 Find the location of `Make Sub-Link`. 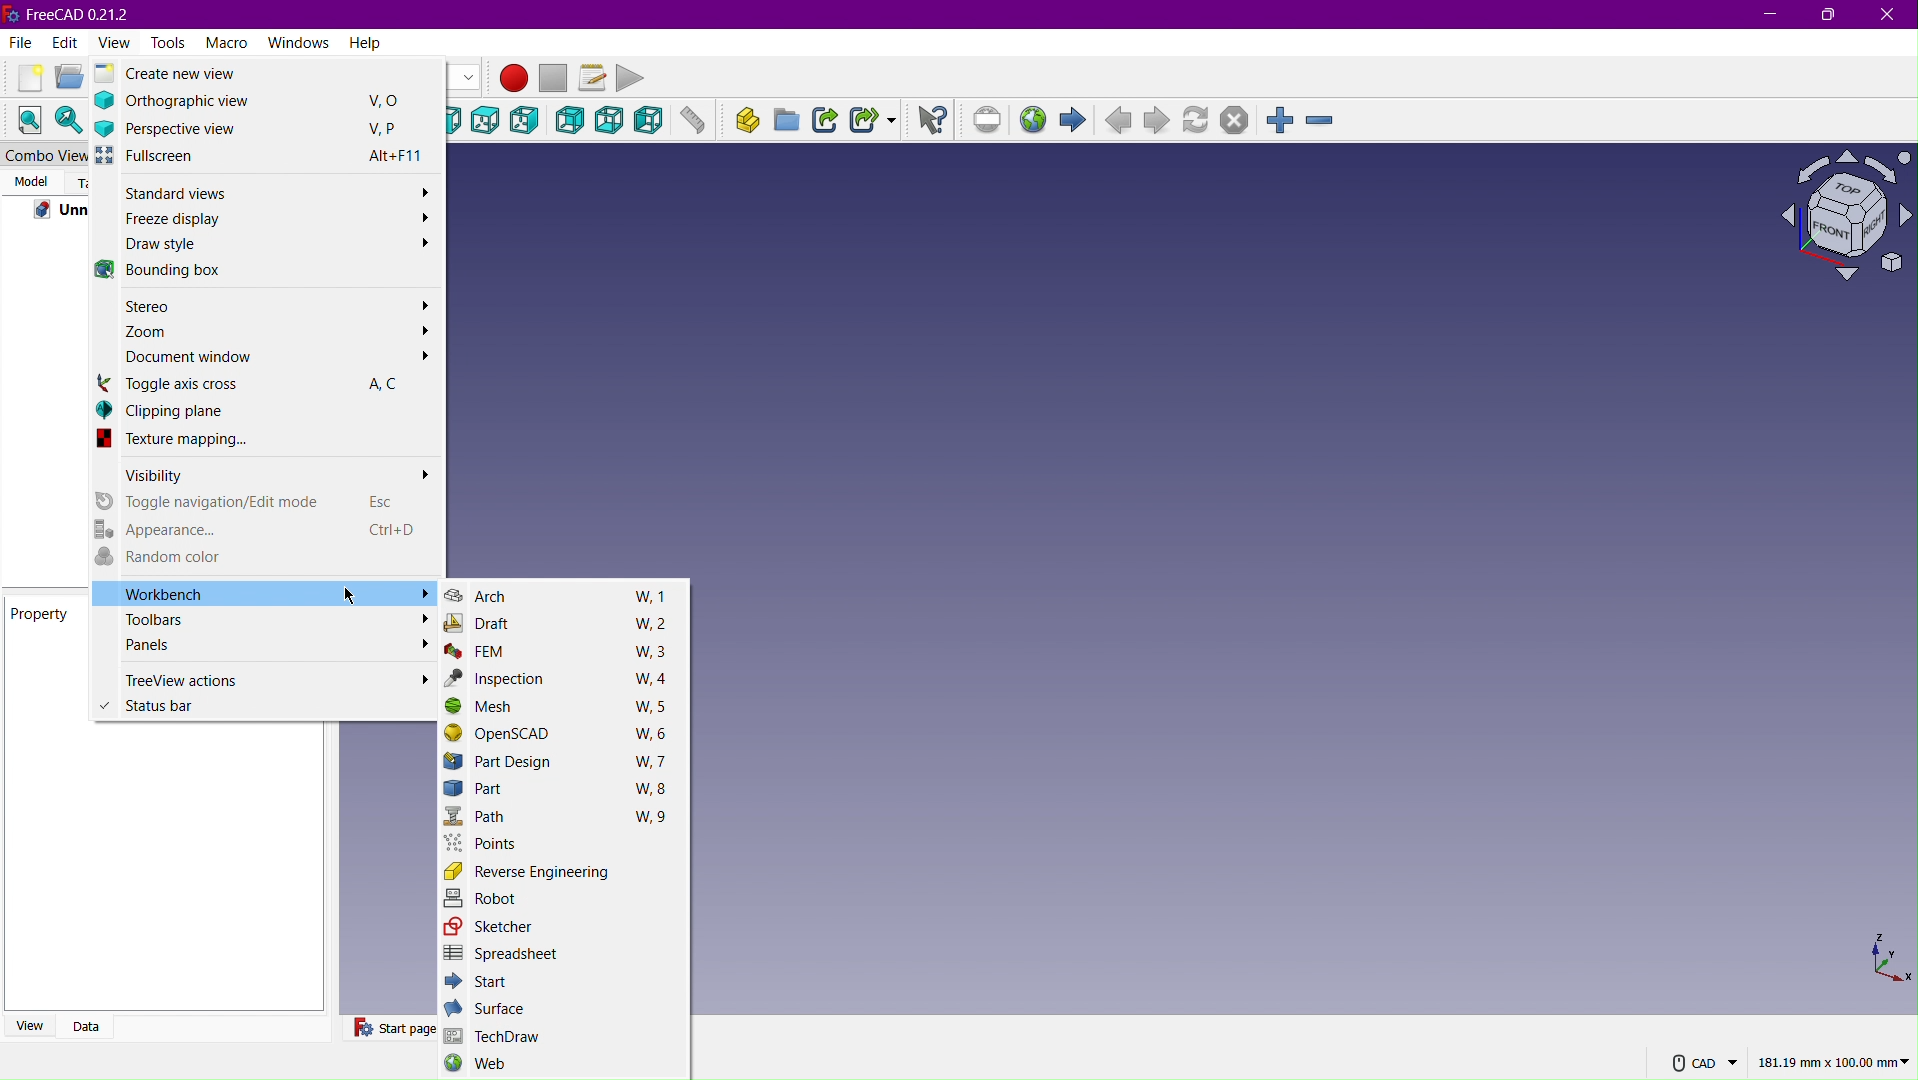

Make Sub-Link is located at coordinates (873, 124).